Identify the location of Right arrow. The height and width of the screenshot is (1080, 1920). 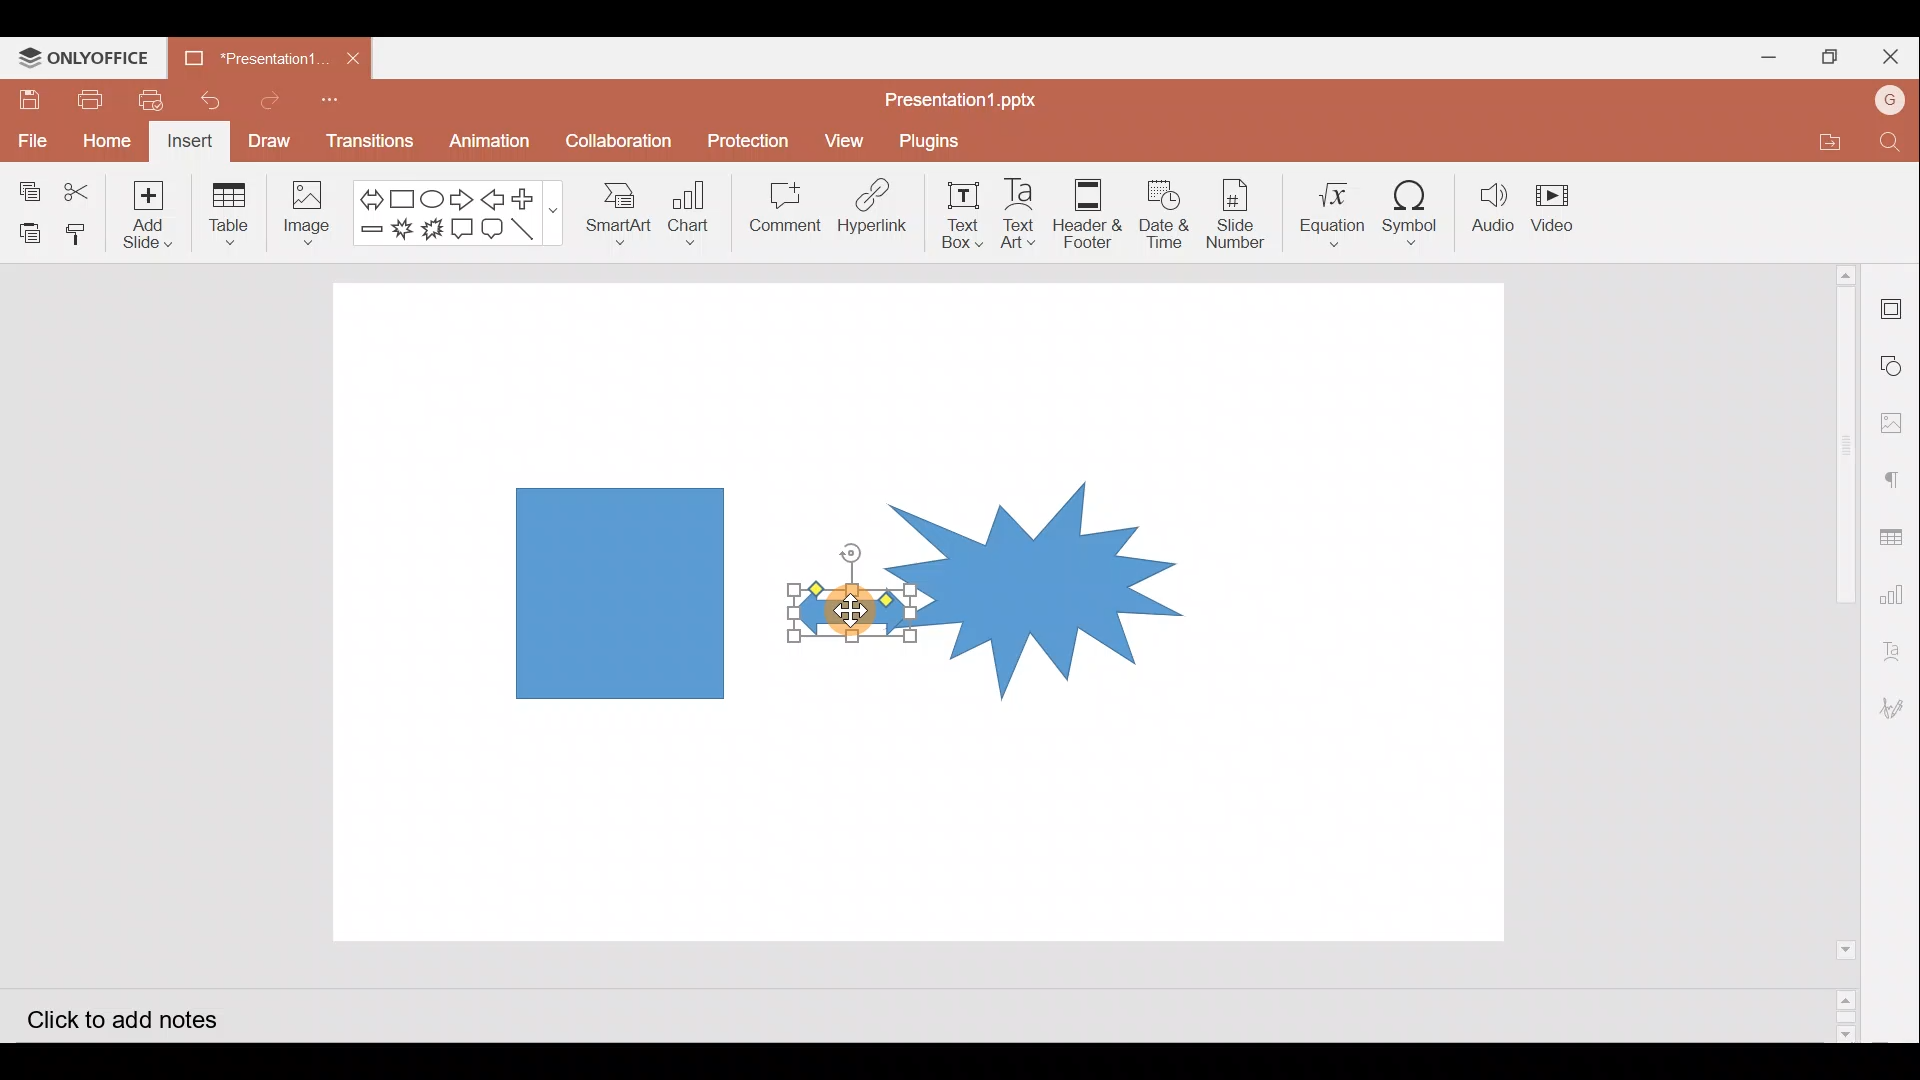
(464, 196).